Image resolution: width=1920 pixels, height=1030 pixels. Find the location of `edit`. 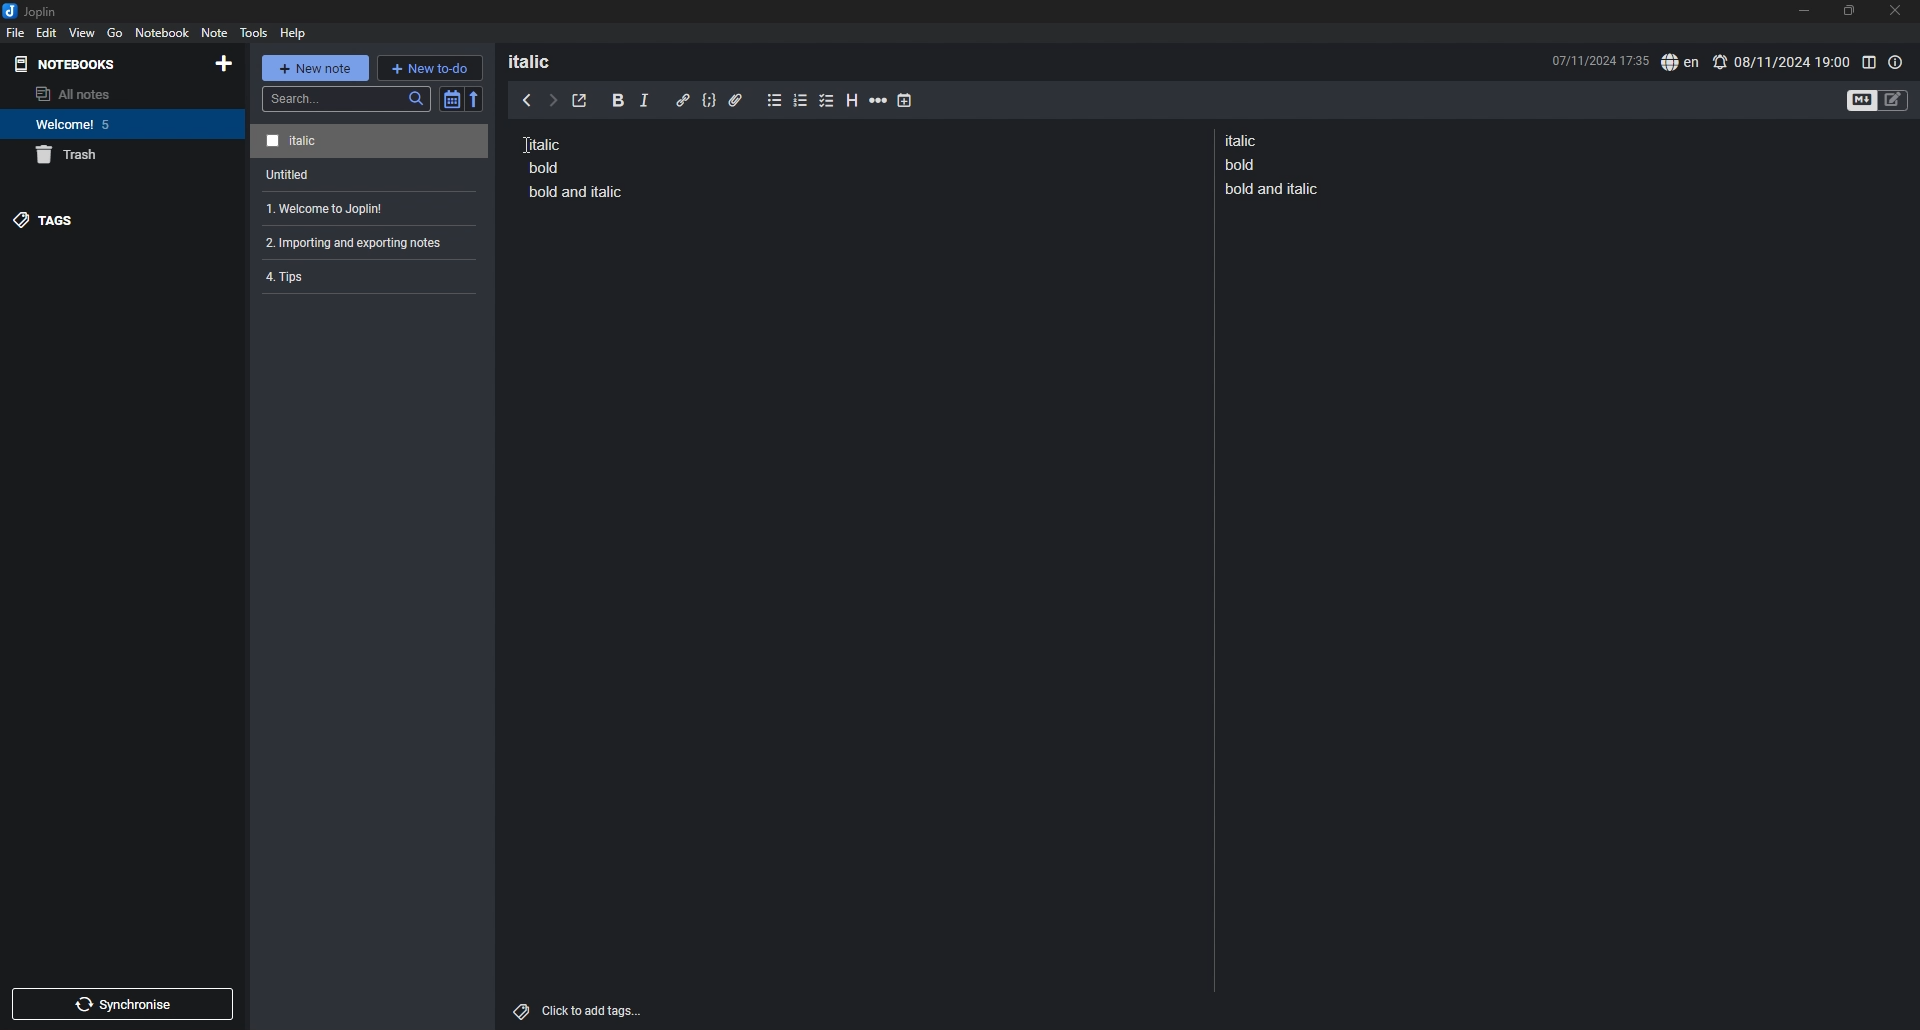

edit is located at coordinates (47, 32).